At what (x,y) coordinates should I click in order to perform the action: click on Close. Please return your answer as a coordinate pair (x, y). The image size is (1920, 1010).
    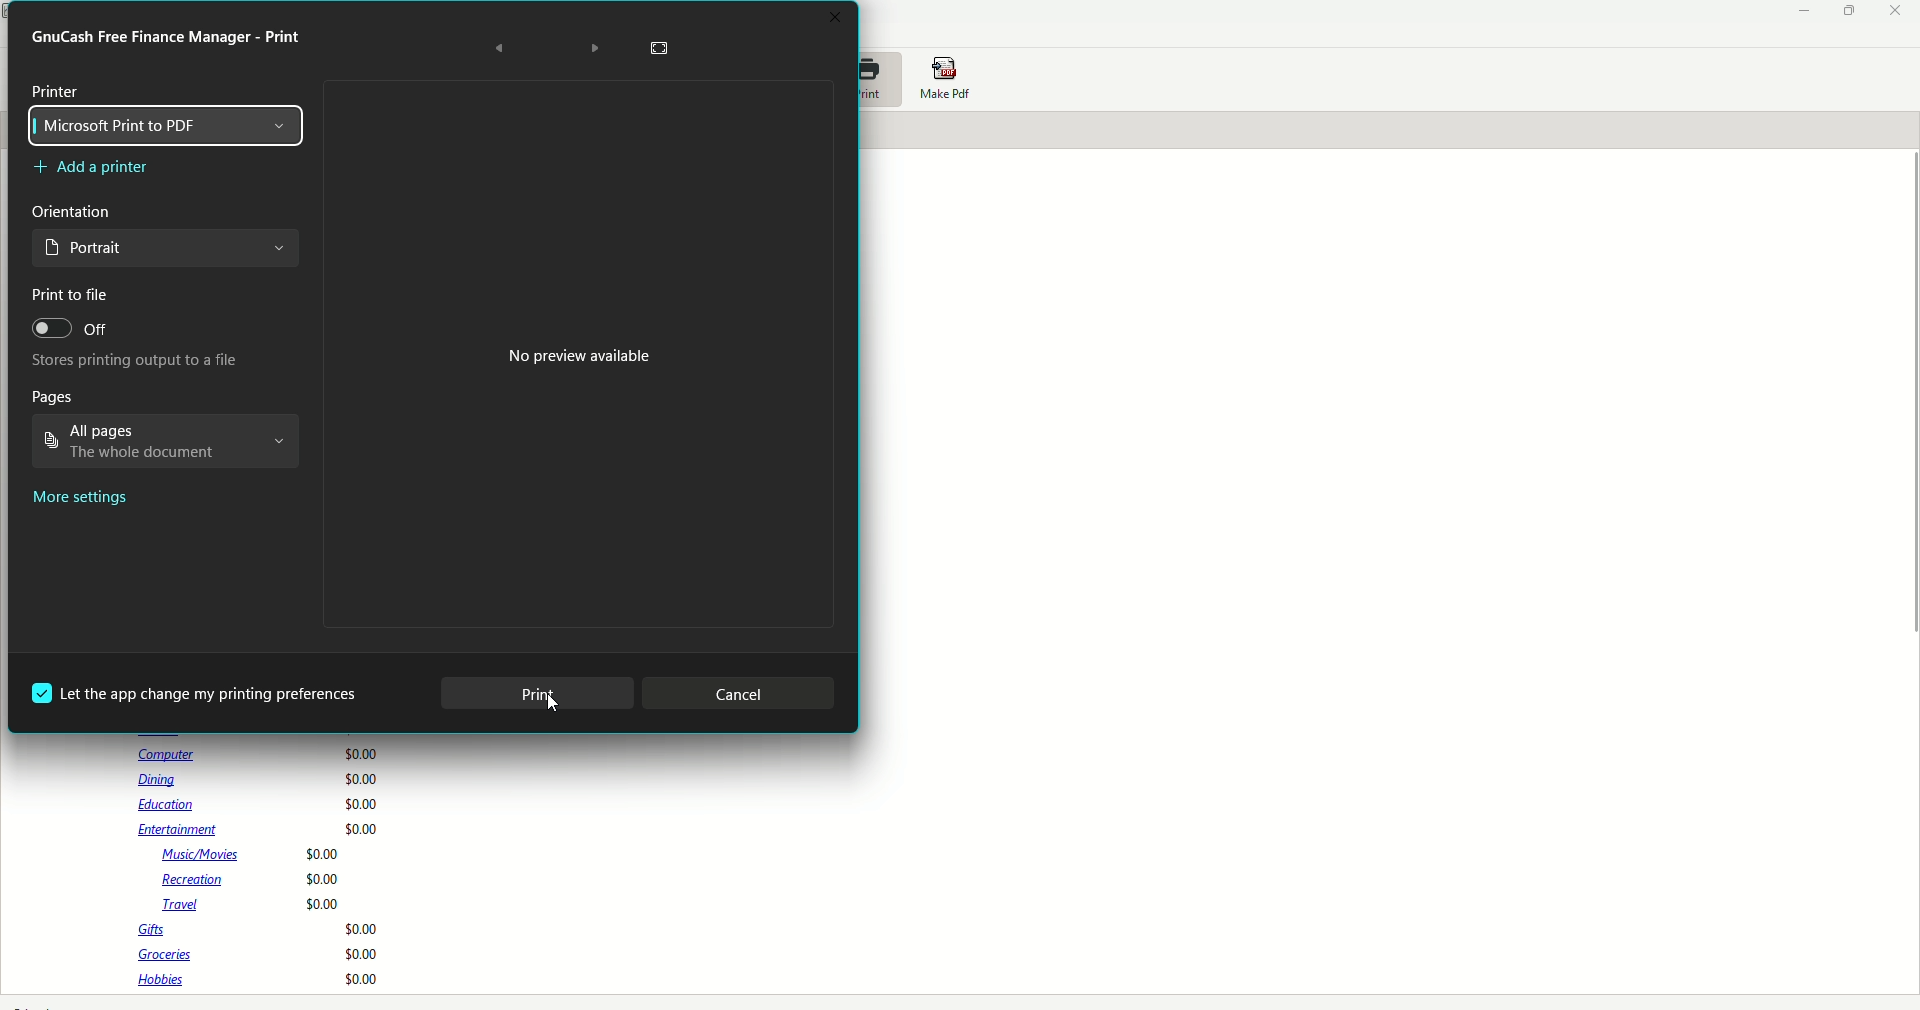
    Looking at the image, I should click on (1895, 12).